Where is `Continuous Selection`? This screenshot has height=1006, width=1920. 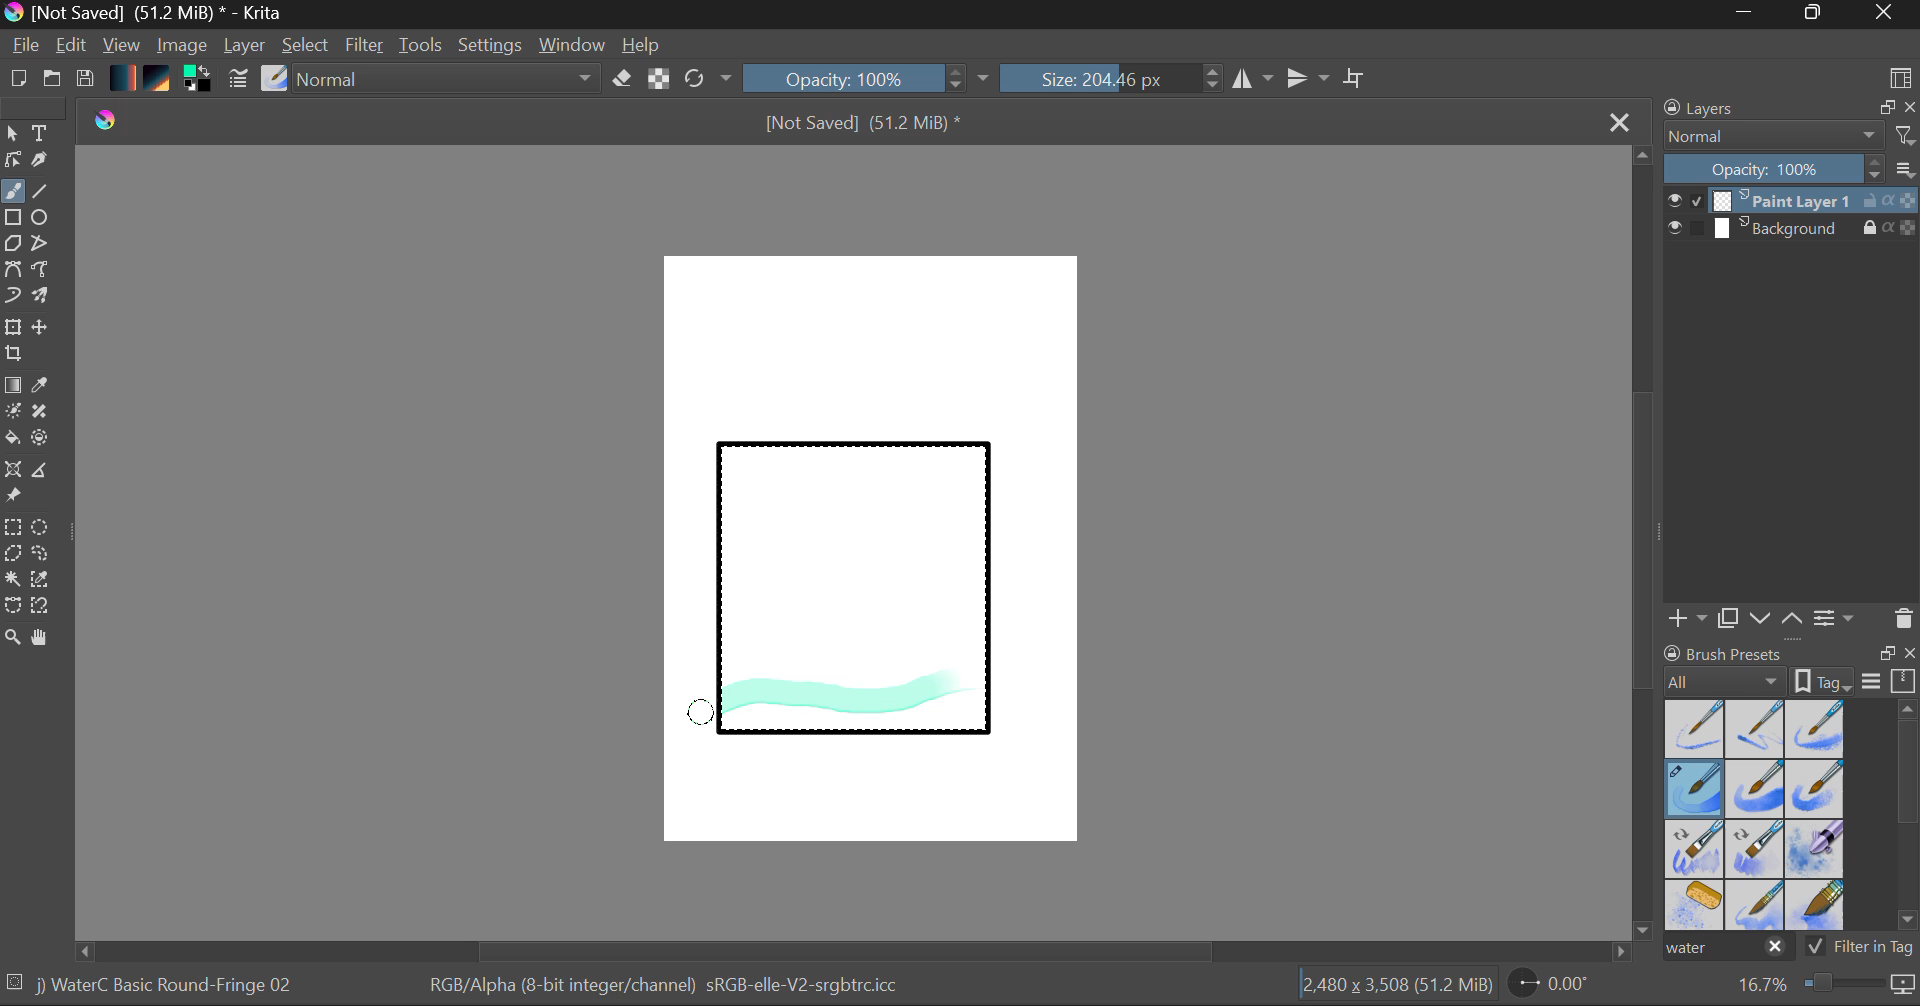
Continuous Selection is located at coordinates (12, 578).